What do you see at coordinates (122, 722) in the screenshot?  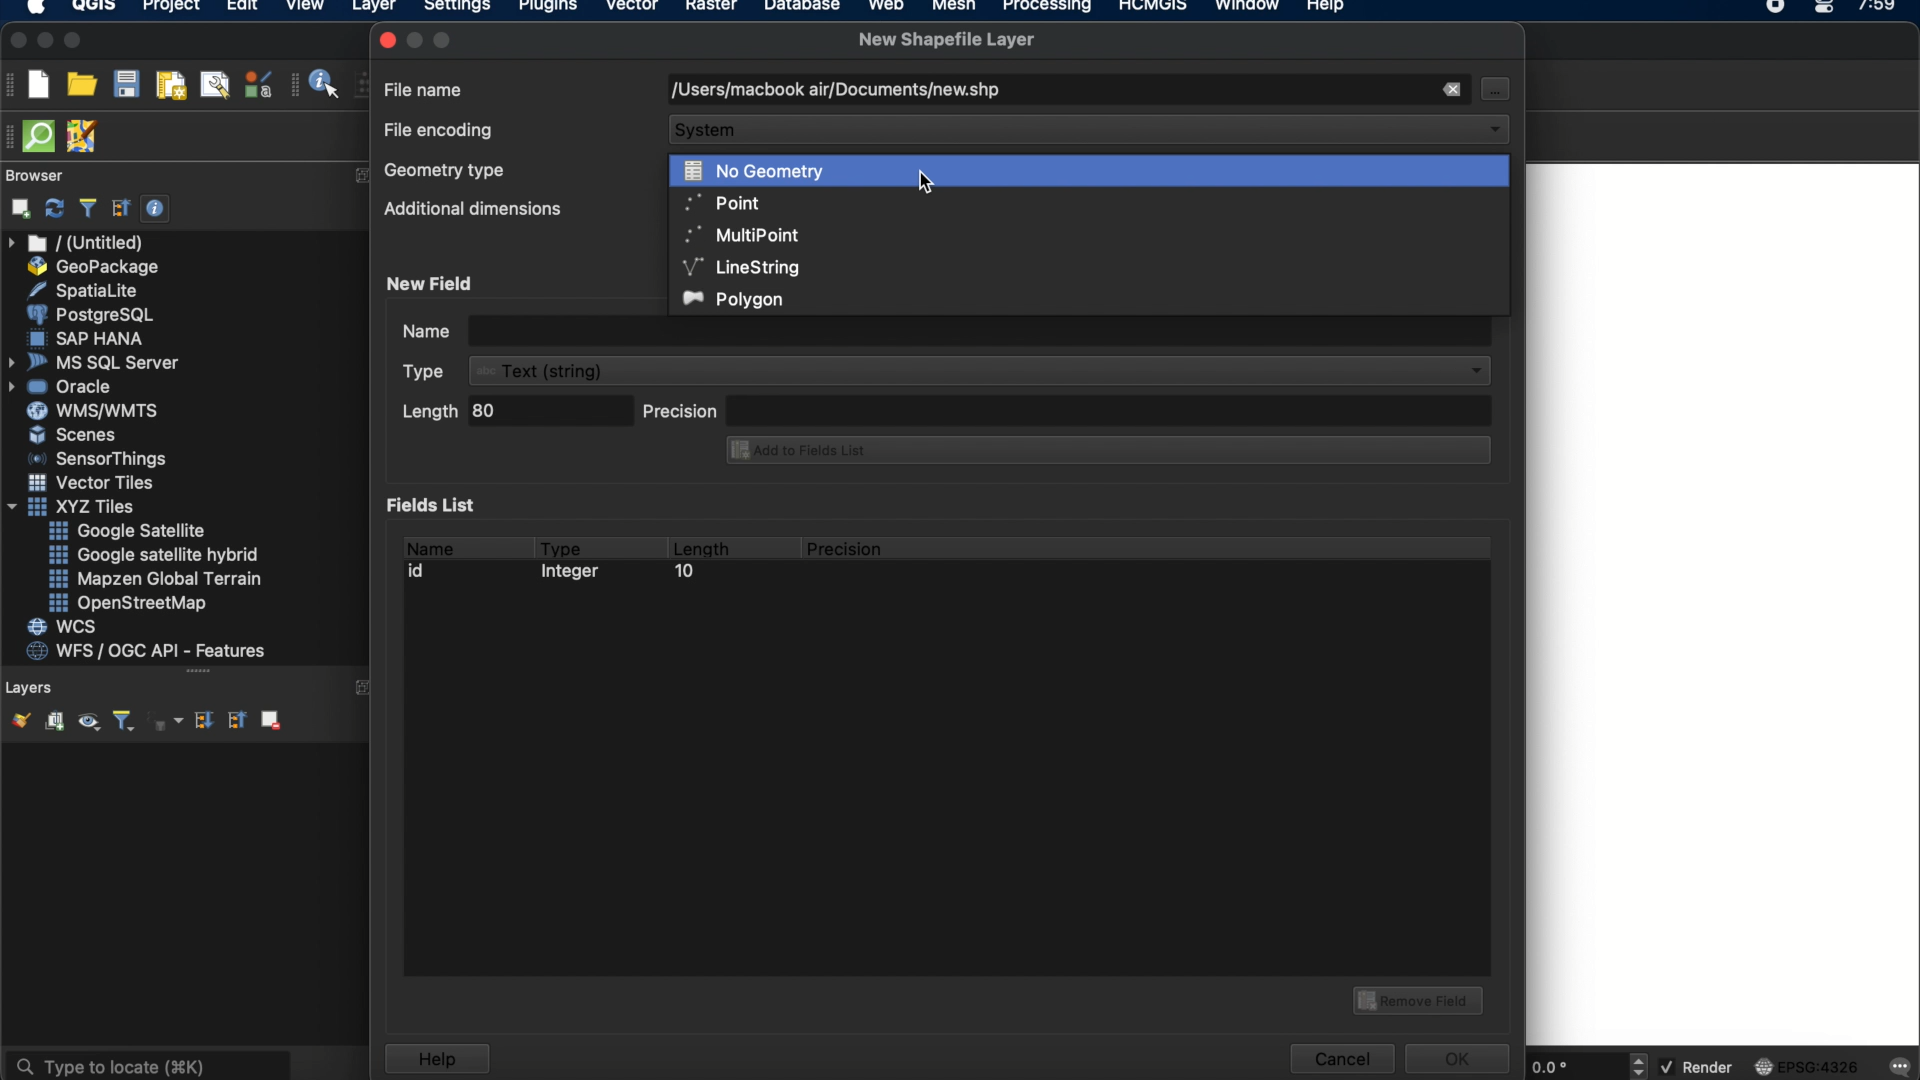 I see `filter legend` at bounding box center [122, 722].